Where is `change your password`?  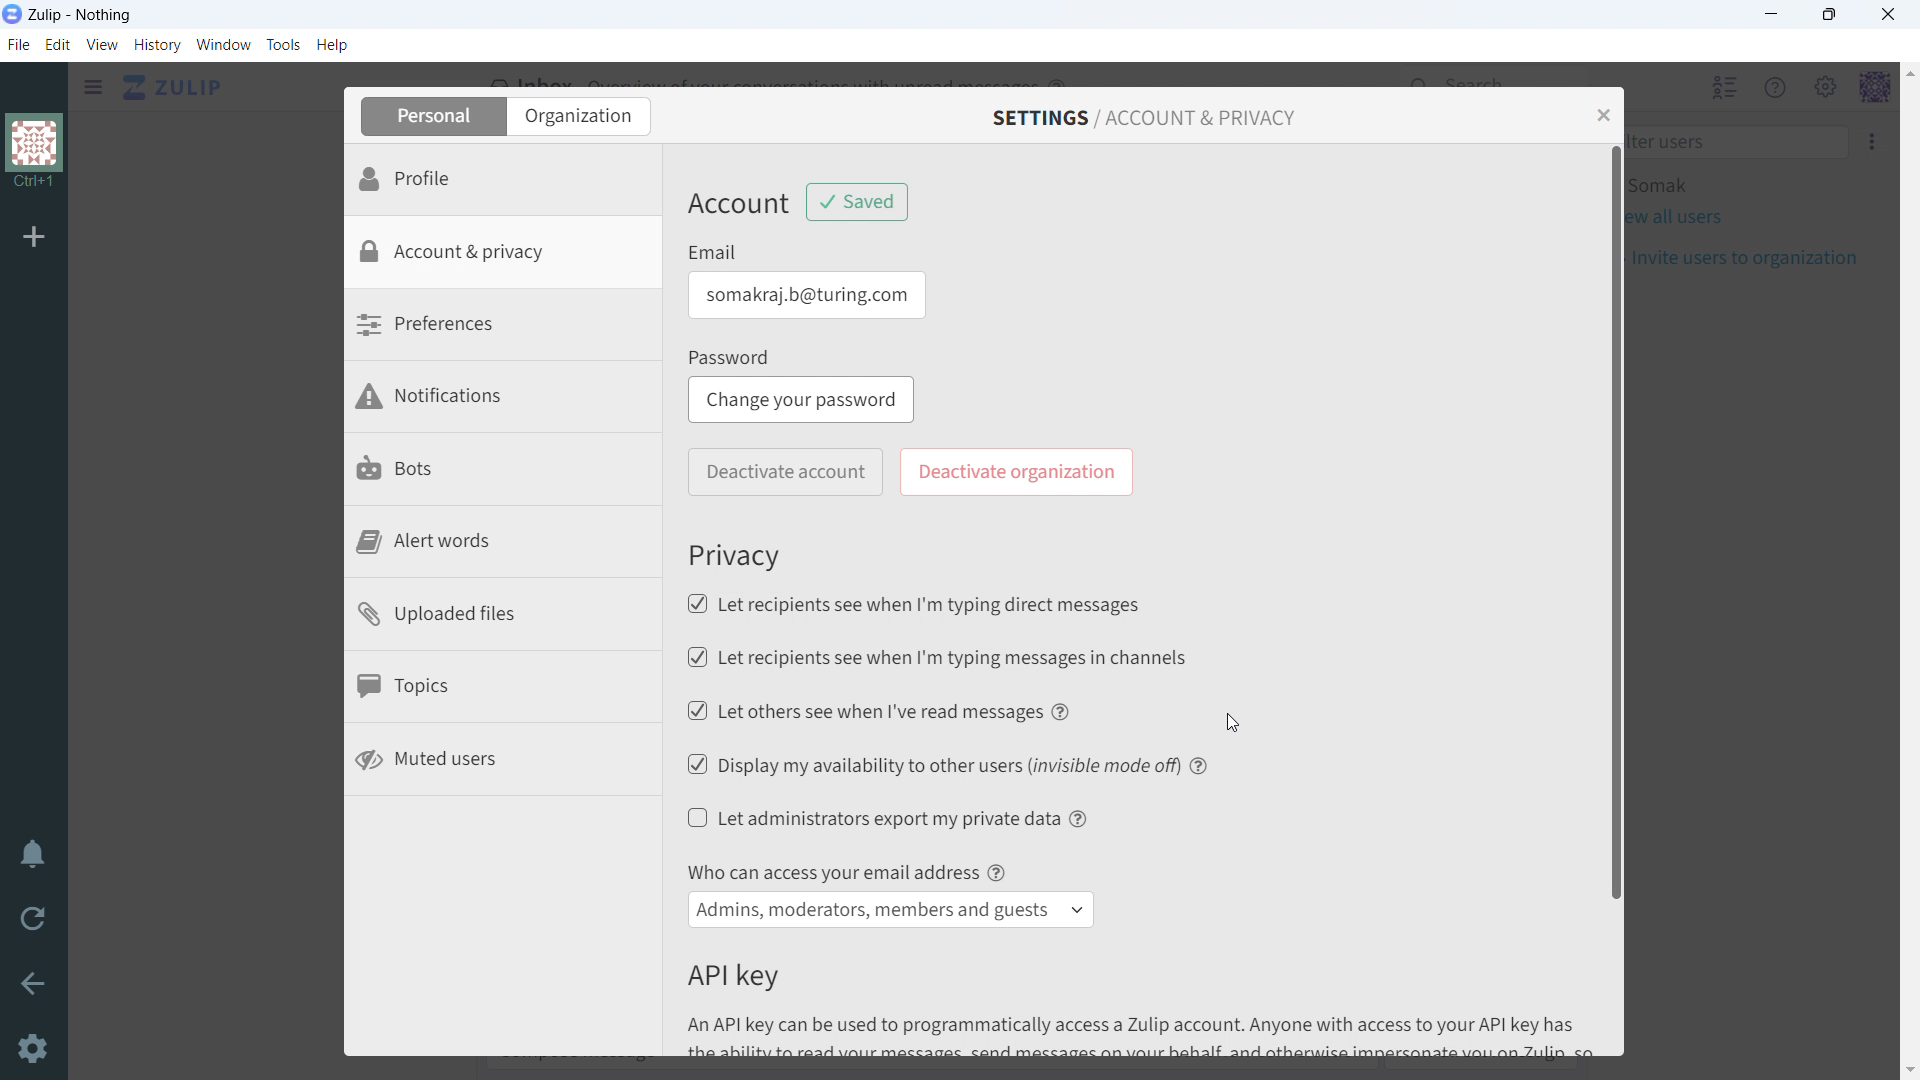
change your password is located at coordinates (804, 399).